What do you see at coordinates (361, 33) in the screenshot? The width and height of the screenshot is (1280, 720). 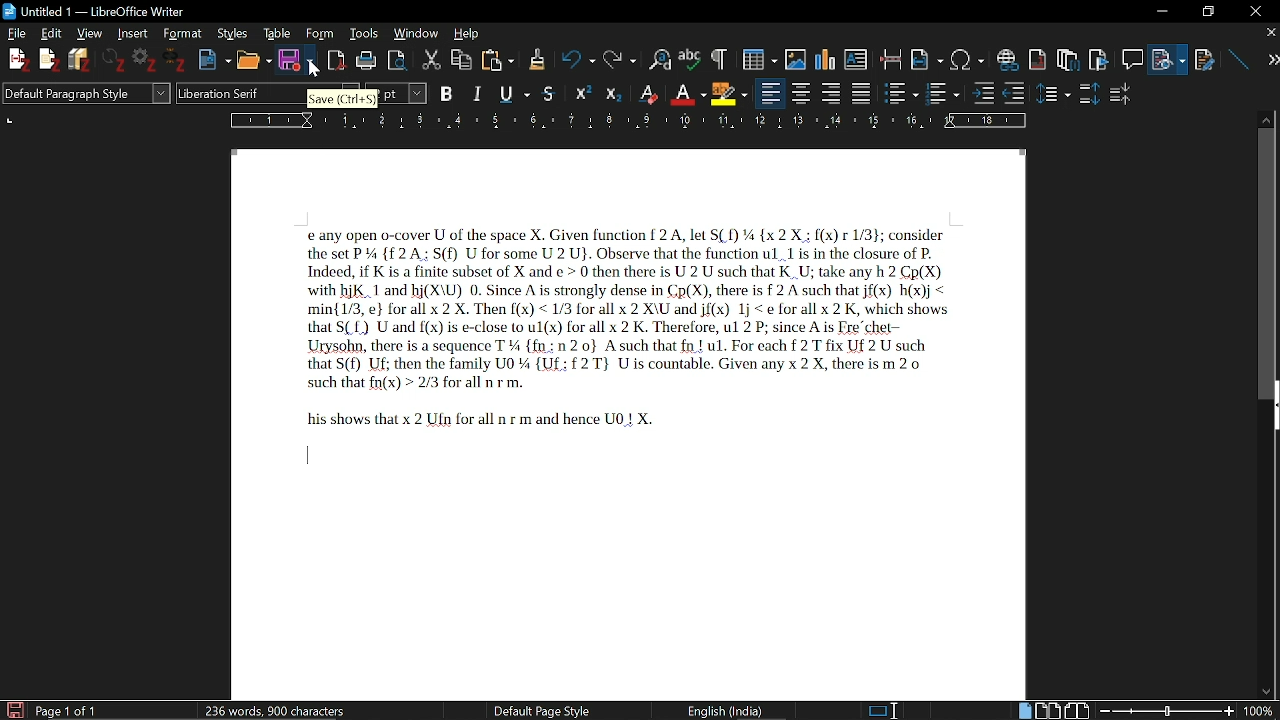 I see `Tools` at bounding box center [361, 33].